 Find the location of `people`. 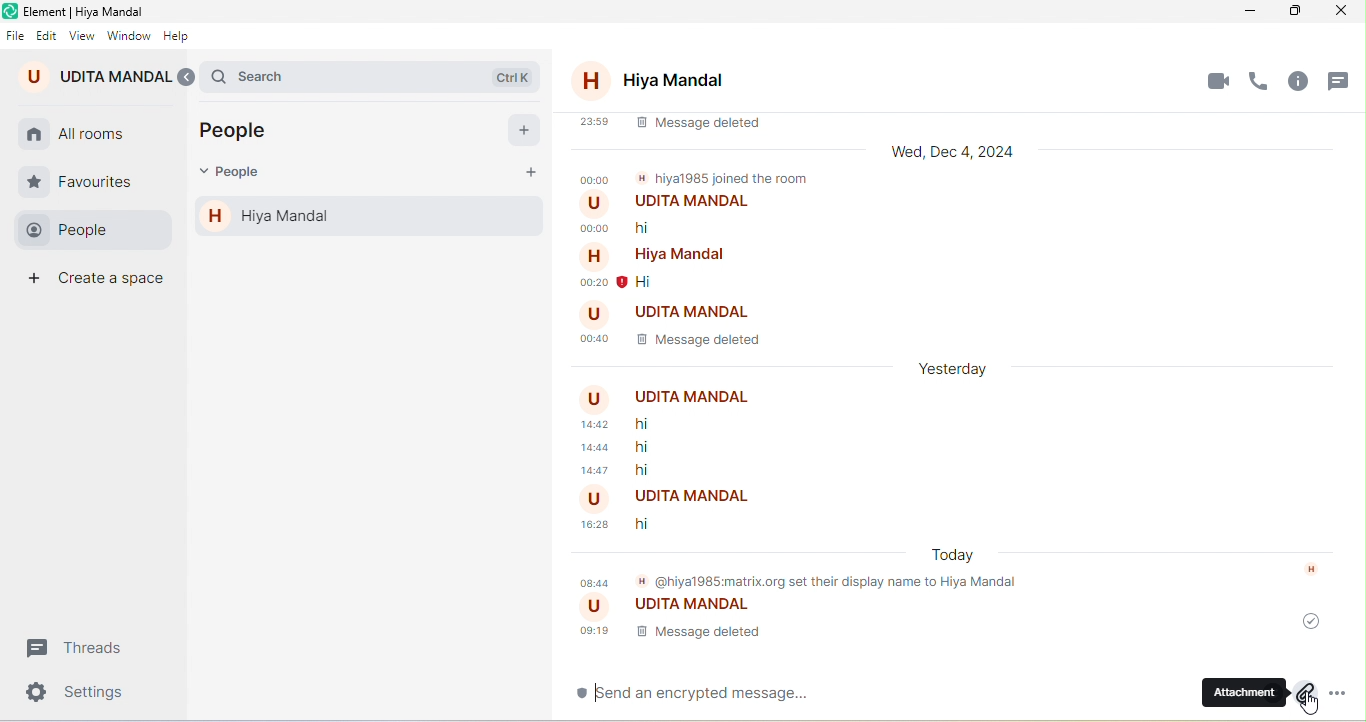

people is located at coordinates (88, 229).